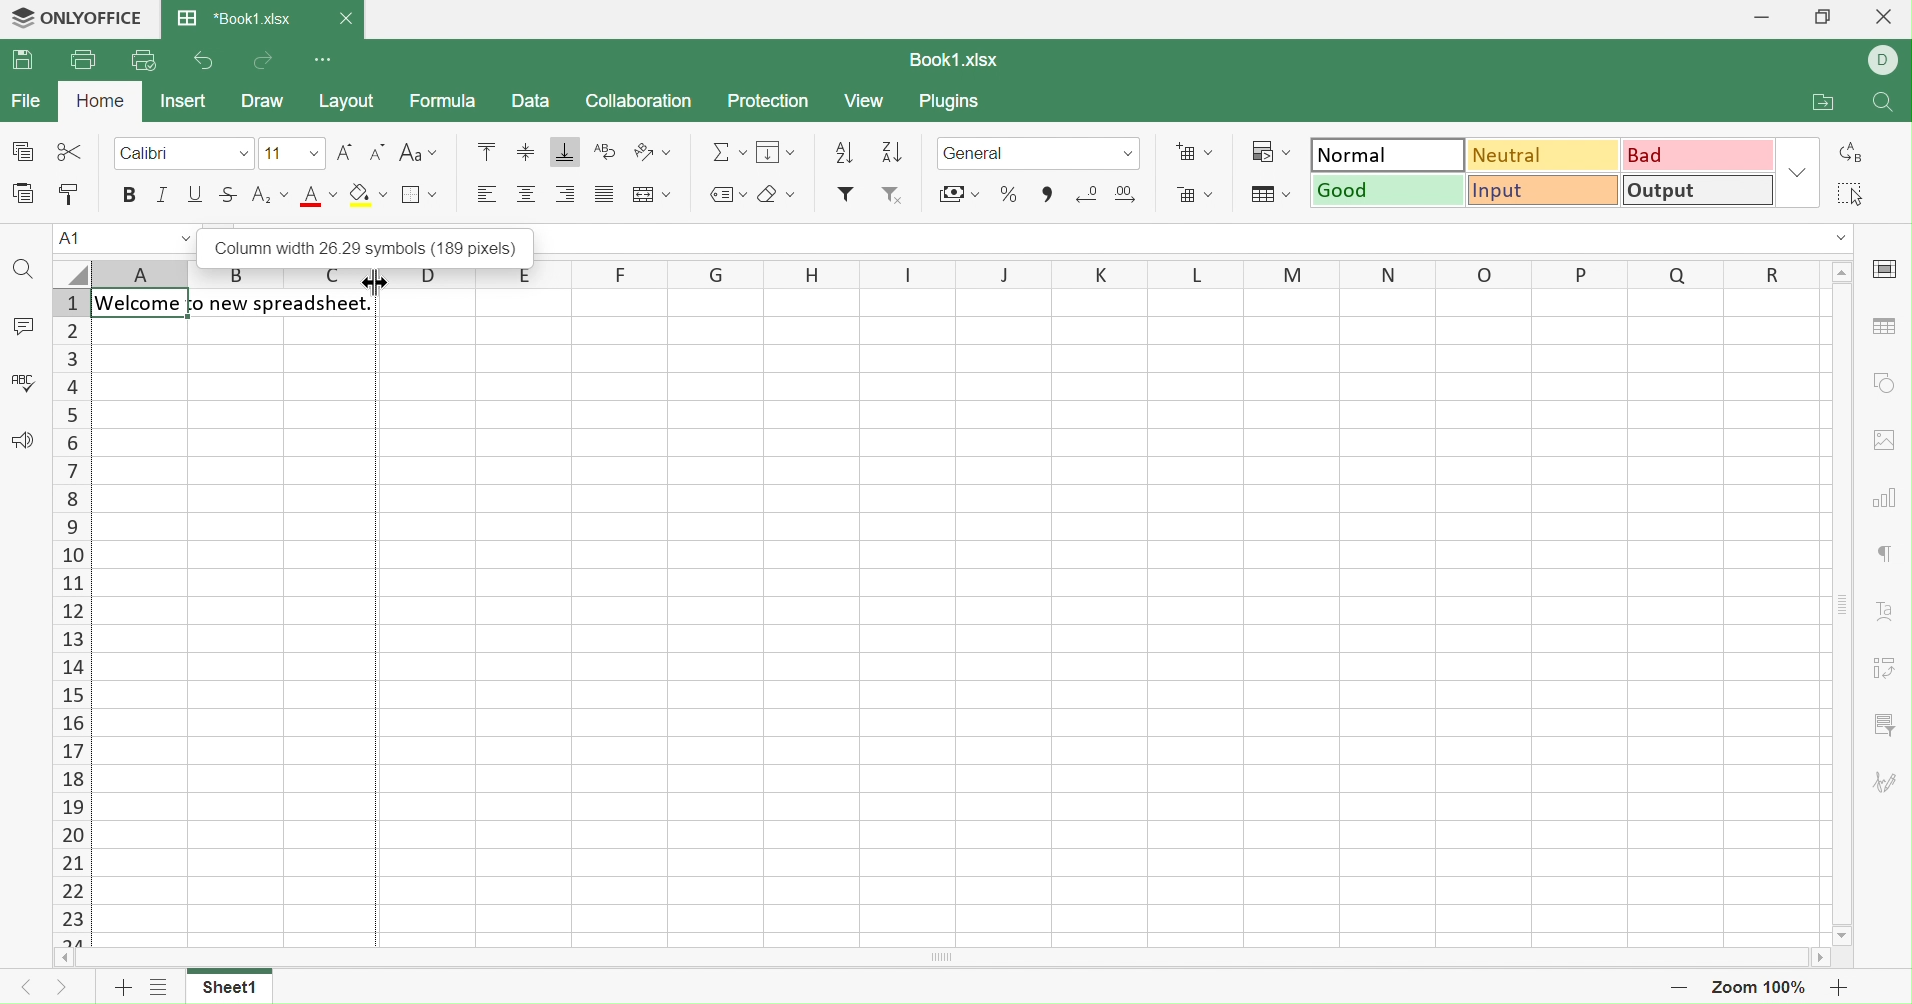  What do you see at coordinates (778, 150) in the screenshot?
I see `Fill` at bounding box center [778, 150].